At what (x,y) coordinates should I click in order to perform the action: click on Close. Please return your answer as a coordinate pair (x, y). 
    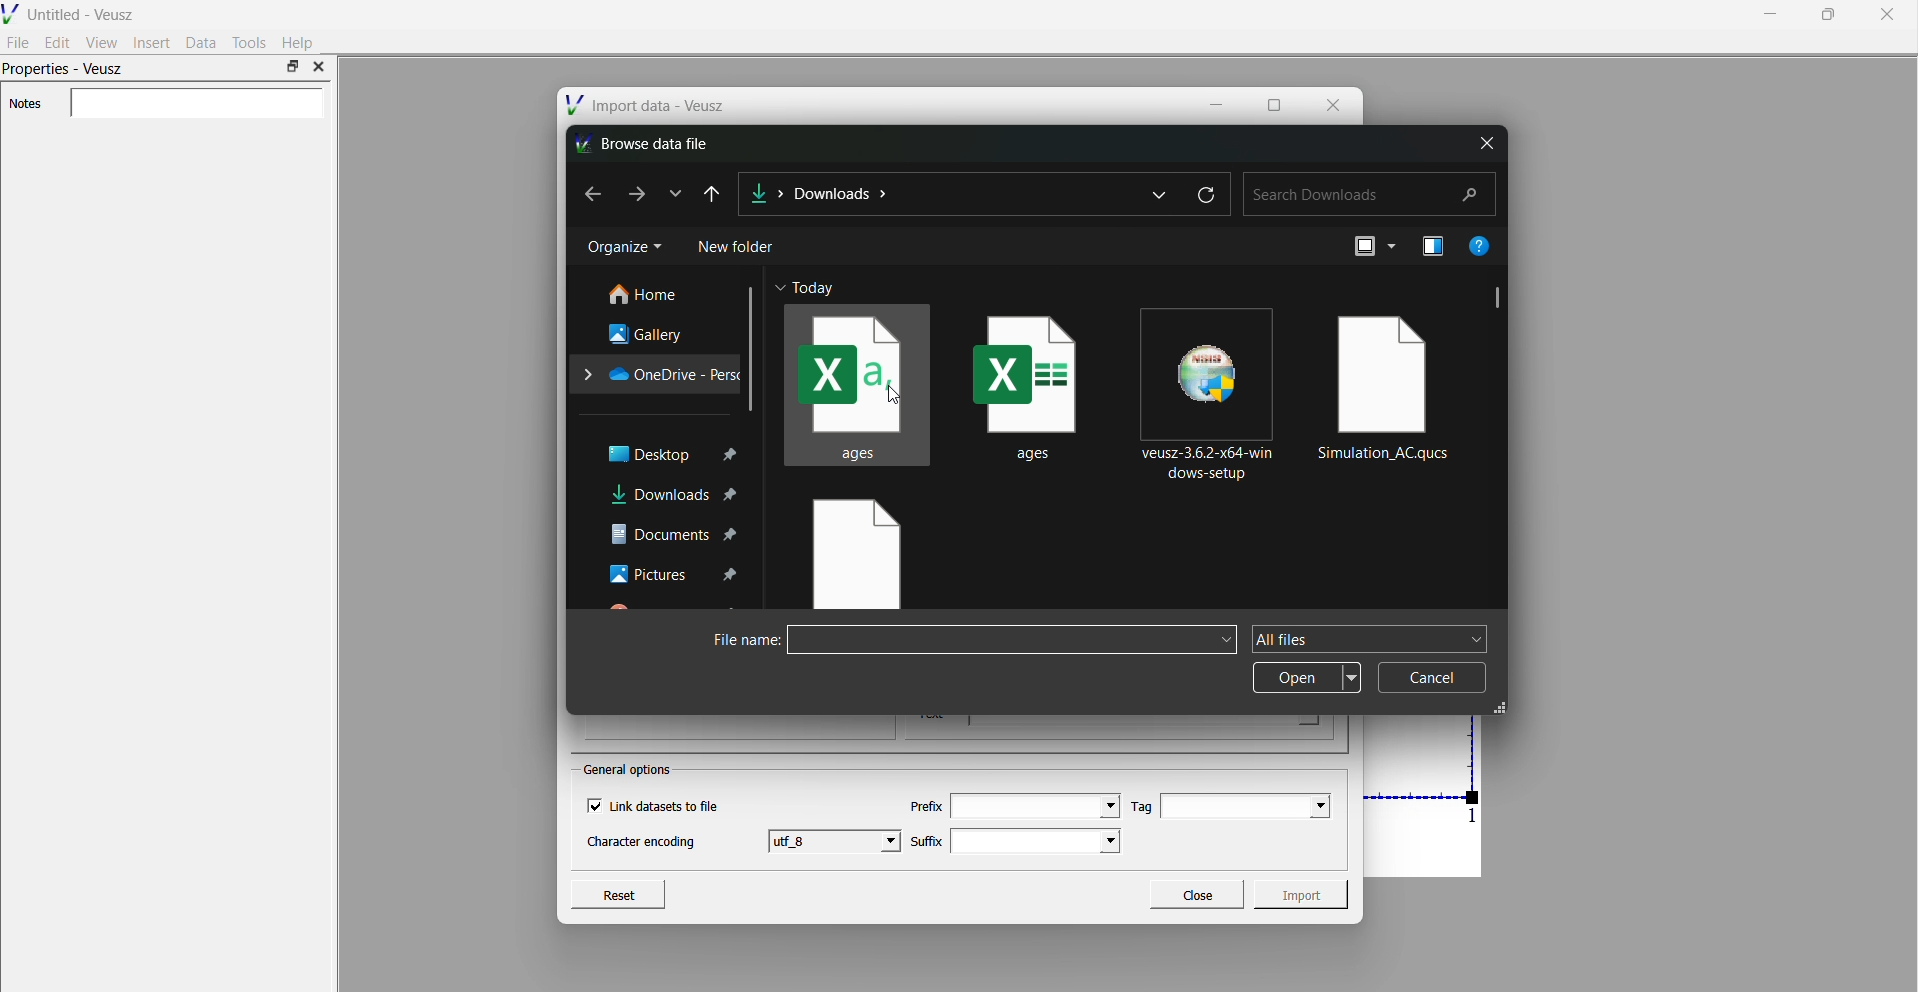
    Looking at the image, I should click on (1195, 892).